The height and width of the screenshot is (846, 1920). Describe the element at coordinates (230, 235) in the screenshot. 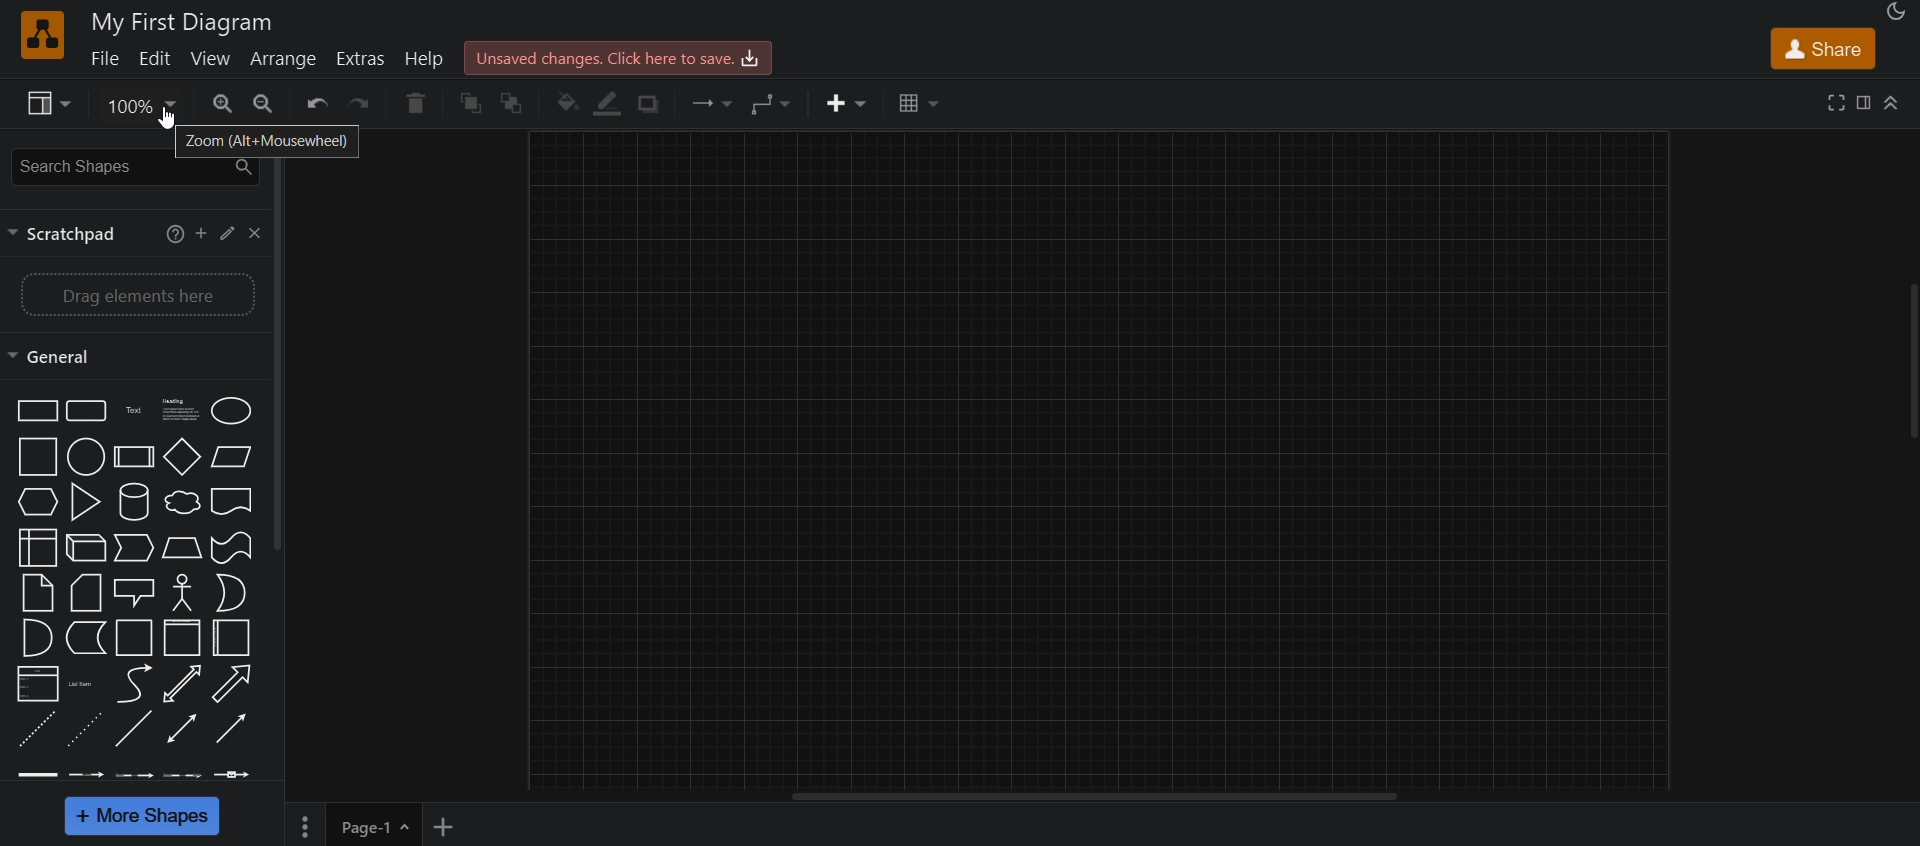

I see `edit` at that location.